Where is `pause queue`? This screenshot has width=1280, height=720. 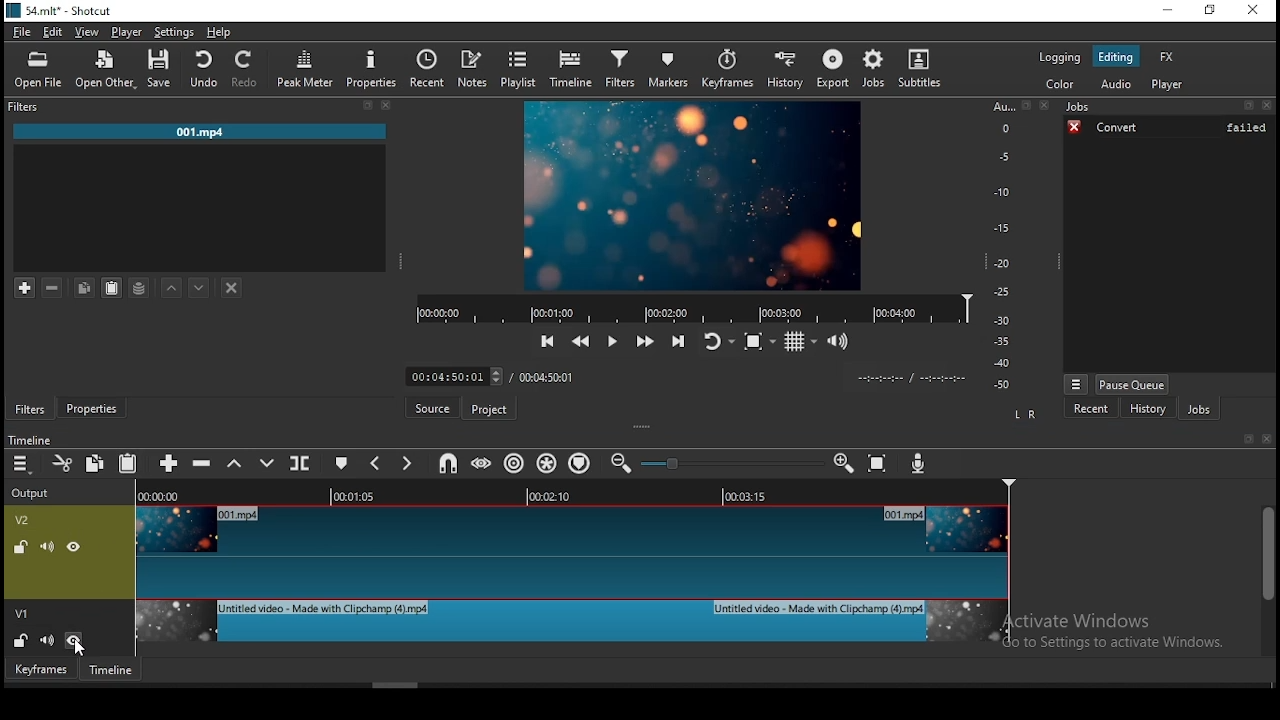
pause queue is located at coordinates (1132, 385).